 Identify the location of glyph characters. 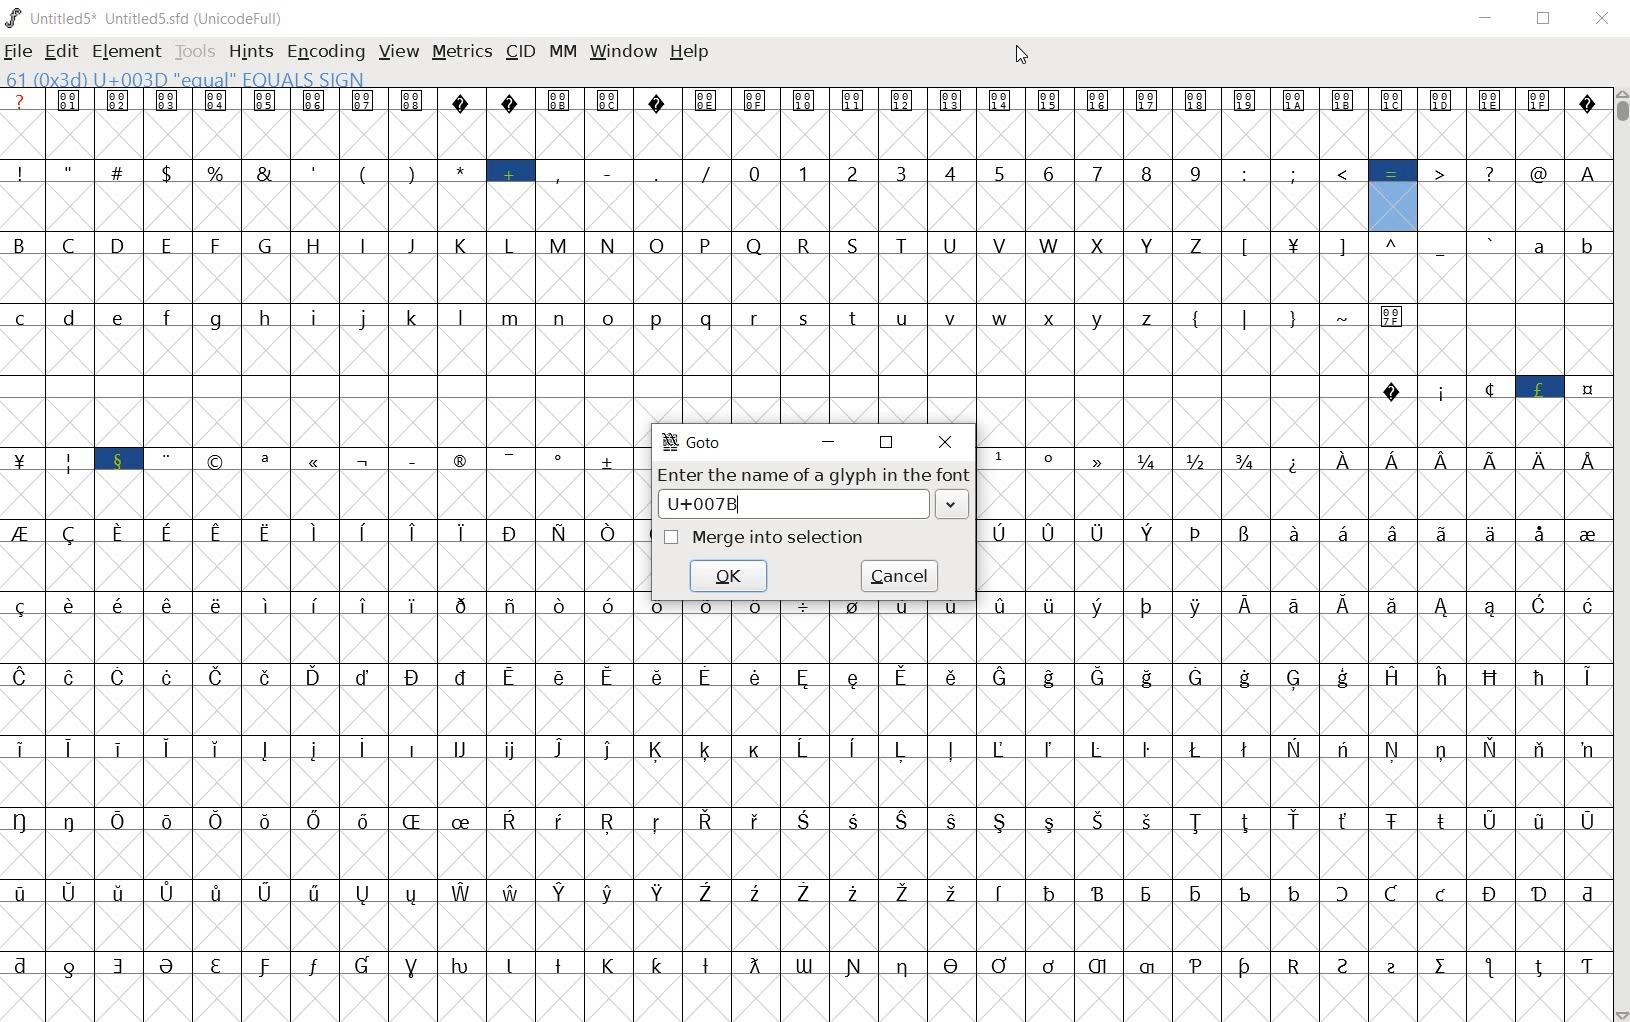
(1121, 828).